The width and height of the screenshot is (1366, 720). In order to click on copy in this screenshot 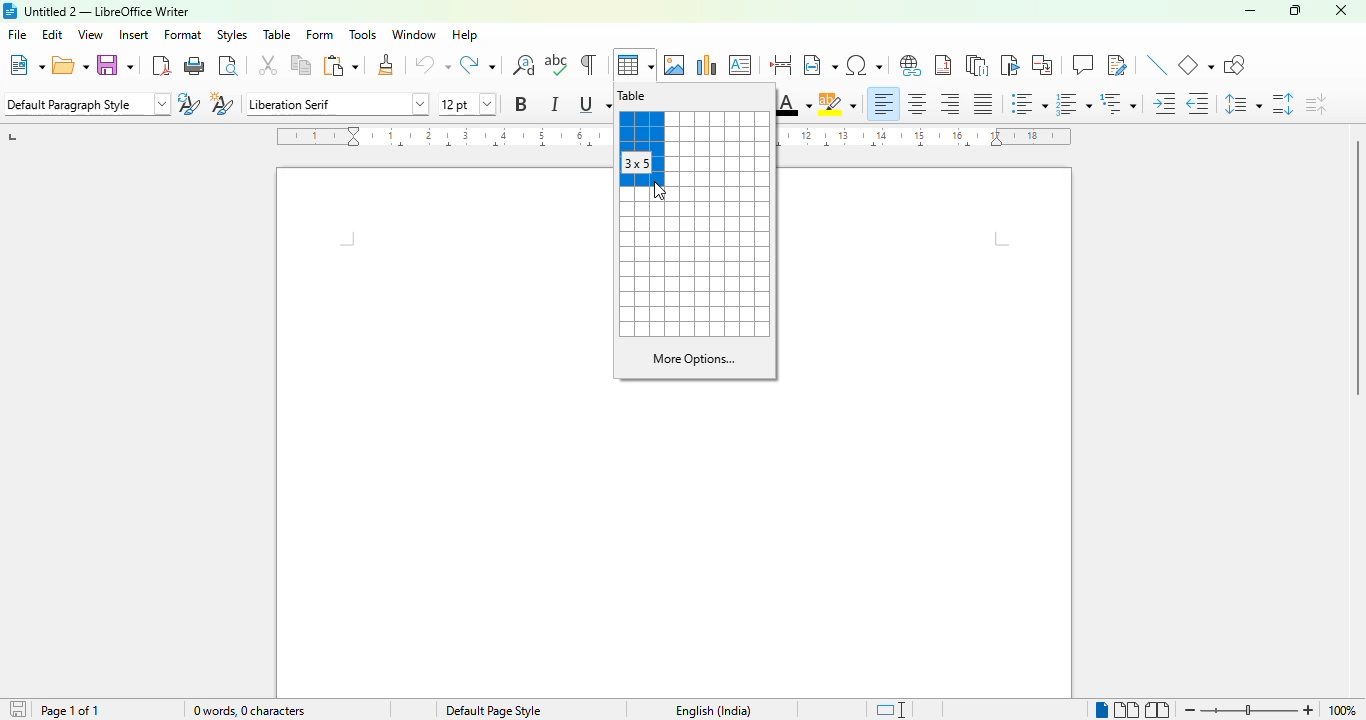, I will do `click(301, 65)`.